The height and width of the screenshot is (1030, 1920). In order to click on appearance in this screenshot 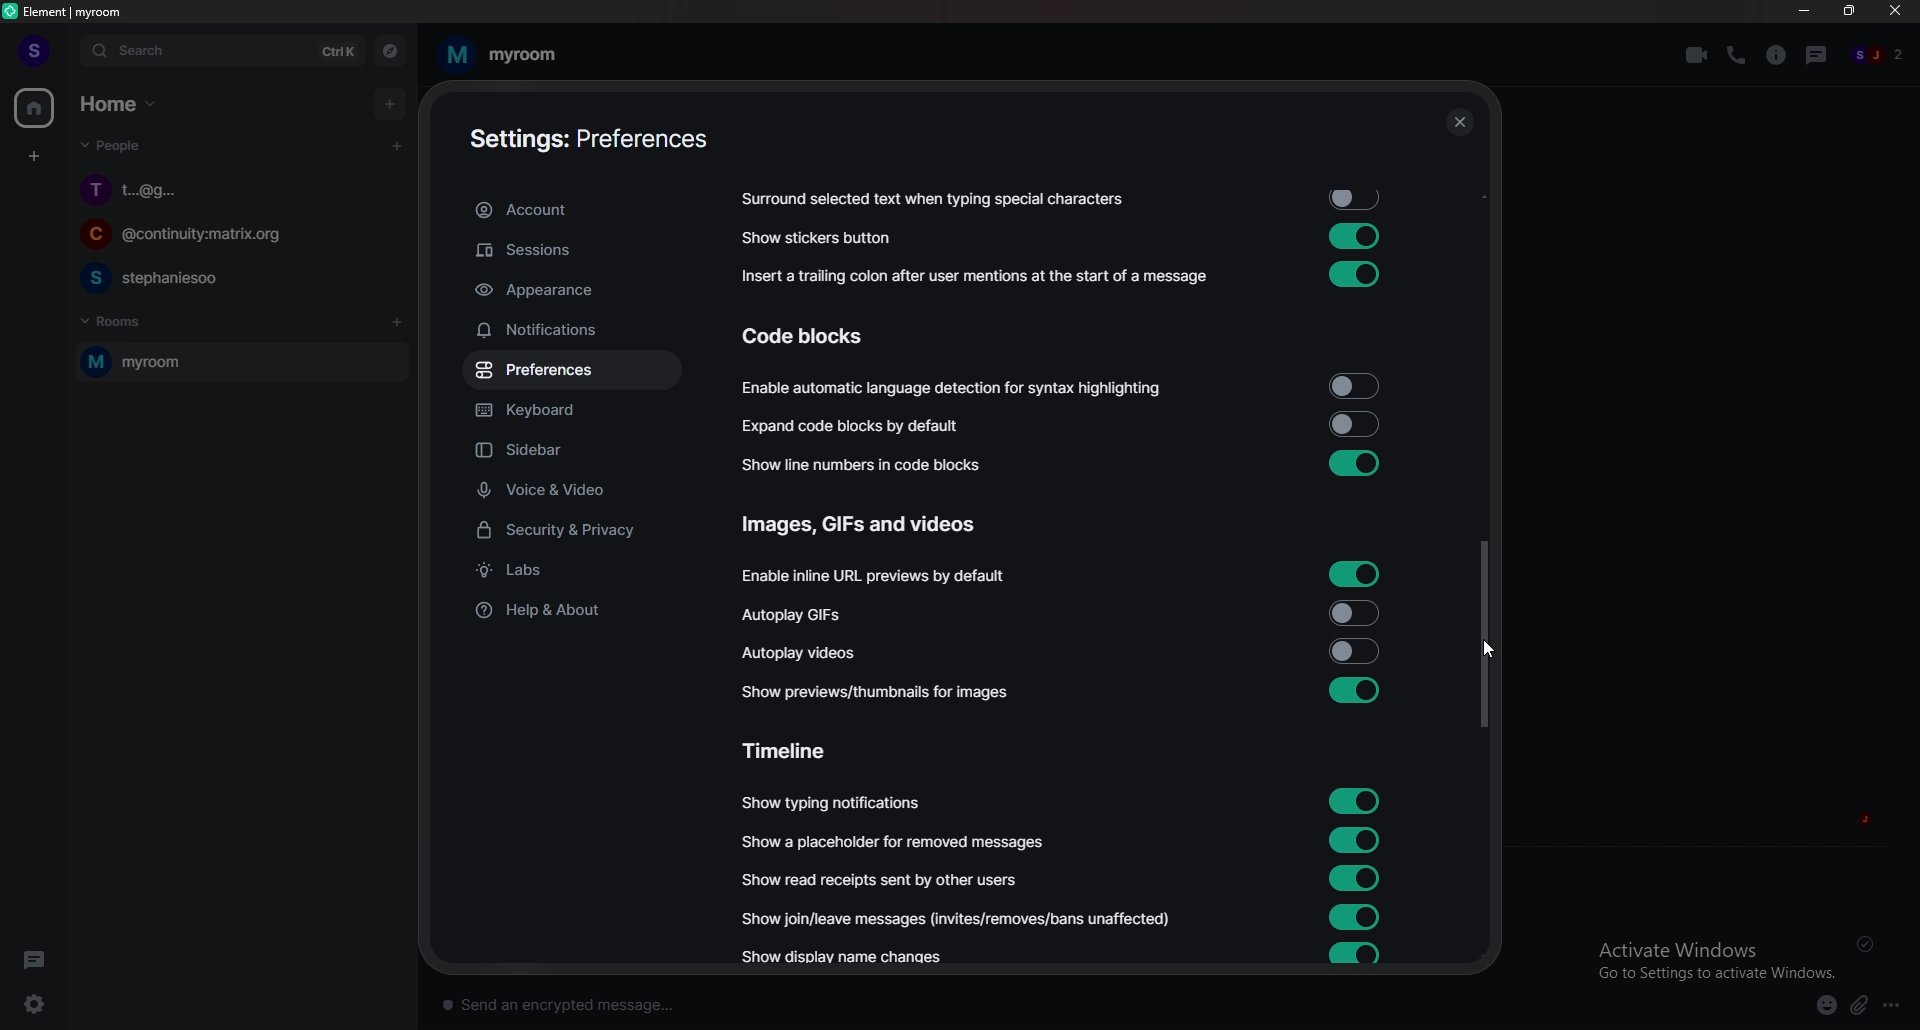, I will do `click(572, 291)`.